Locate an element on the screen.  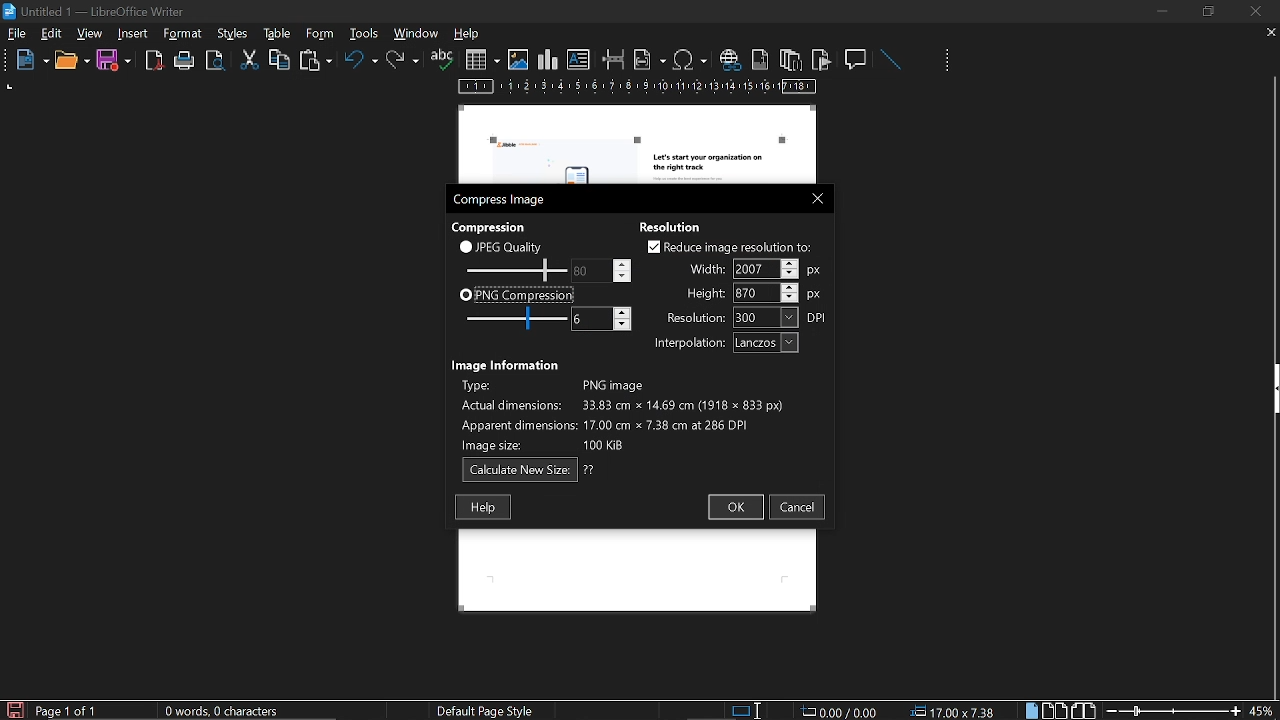
insert text is located at coordinates (579, 60).